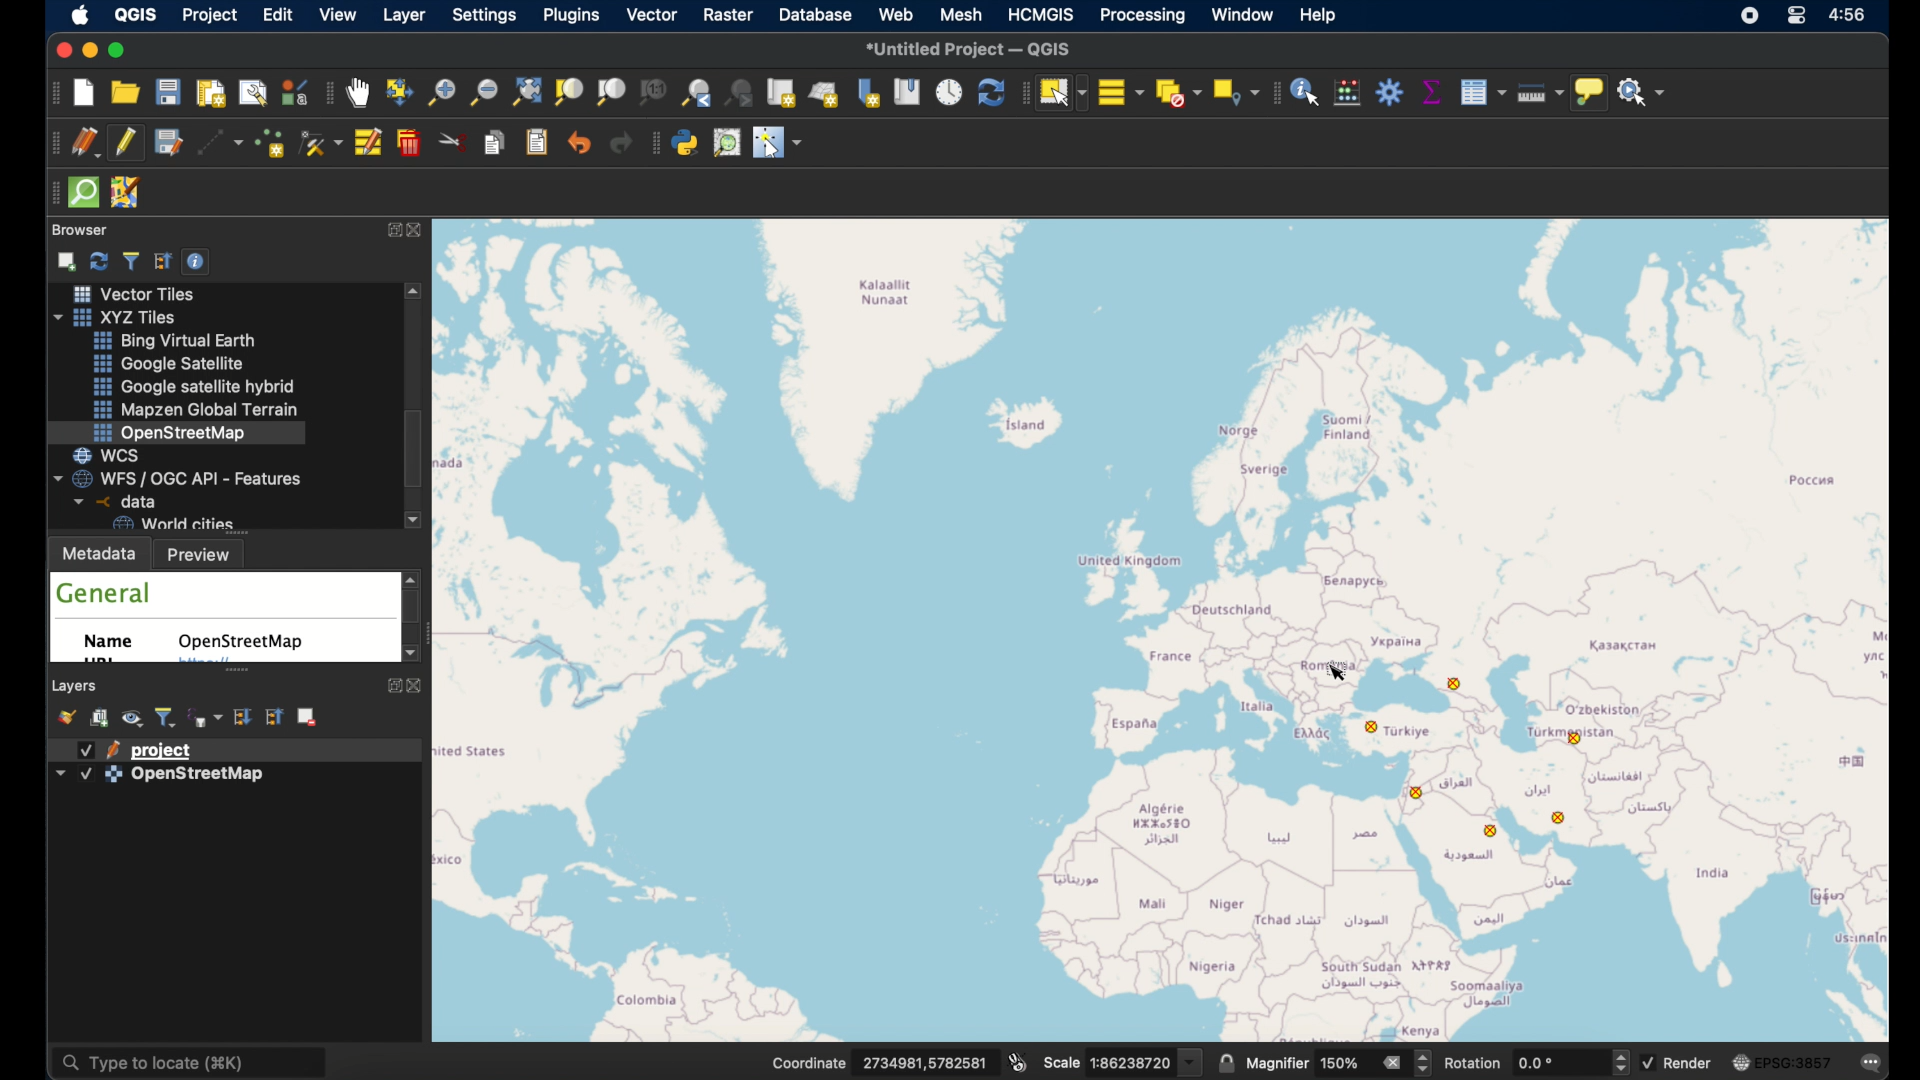 Image resolution: width=1920 pixels, height=1080 pixels. Describe the element at coordinates (1191, 1062) in the screenshot. I see `dropdown` at that location.